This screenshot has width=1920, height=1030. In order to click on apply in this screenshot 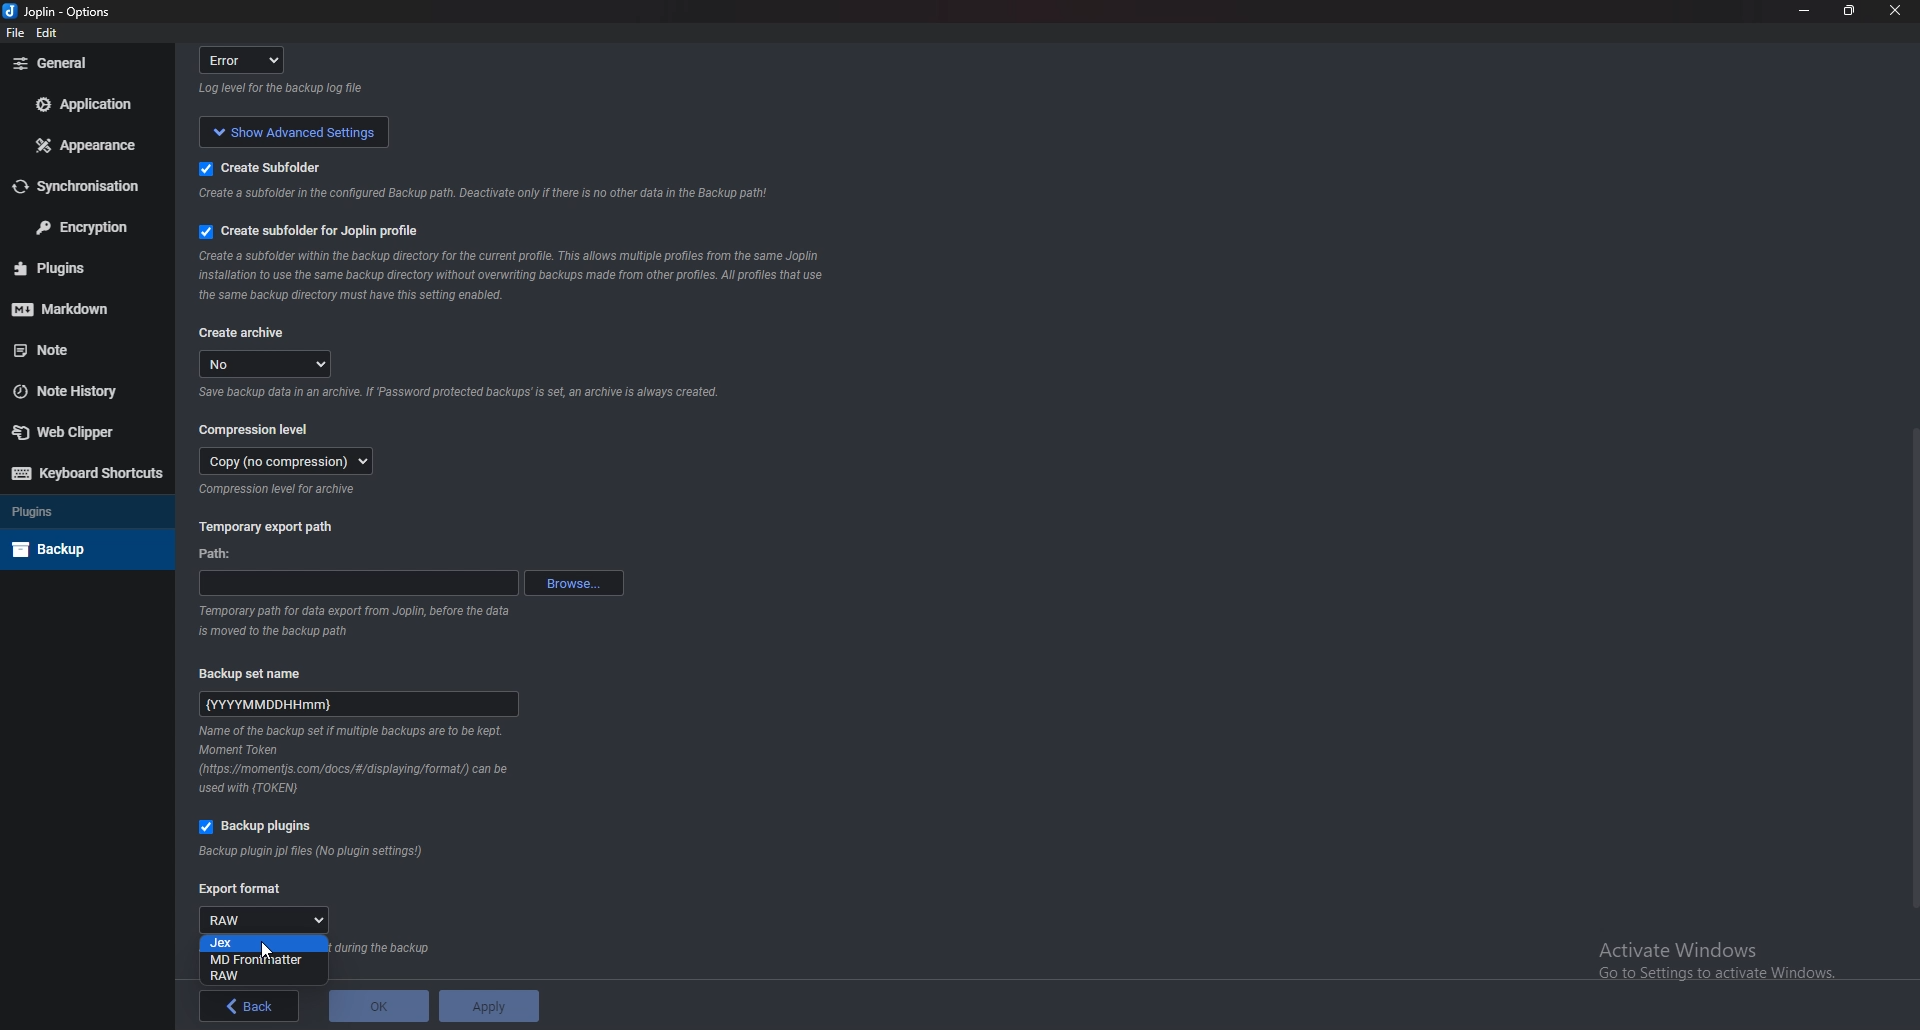, I will do `click(487, 1006)`.